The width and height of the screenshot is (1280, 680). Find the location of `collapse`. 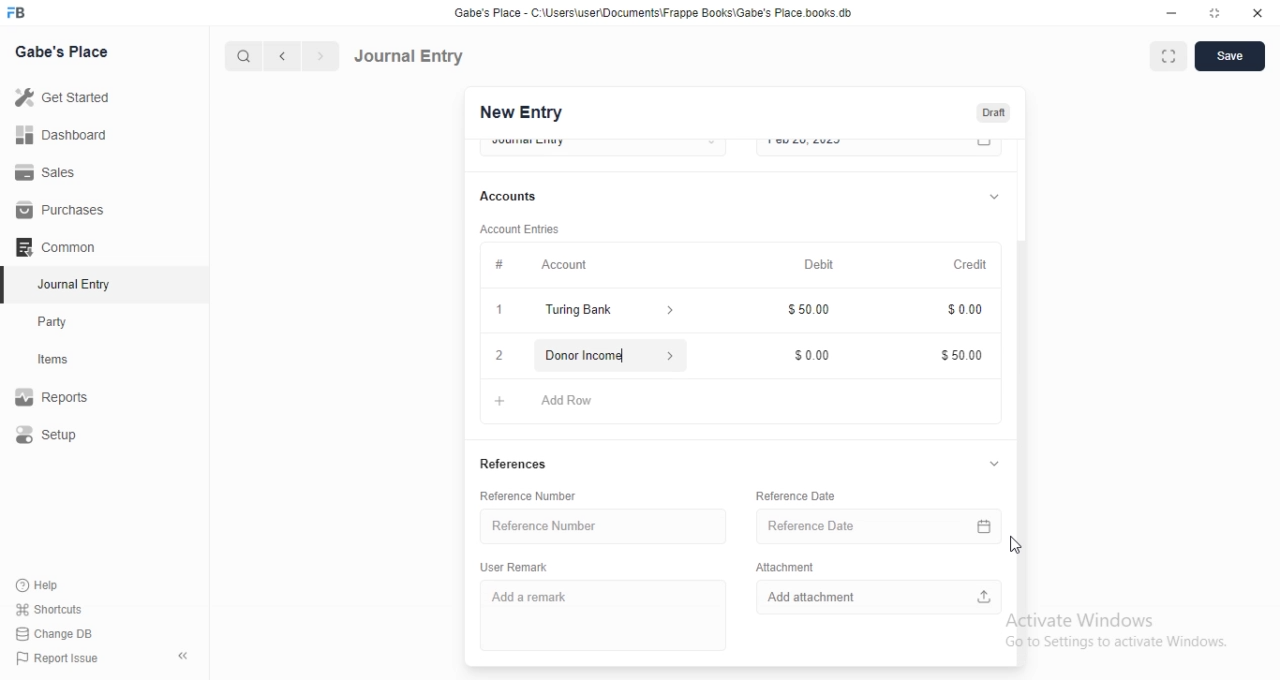

collapse is located at coordinates (994, 194).